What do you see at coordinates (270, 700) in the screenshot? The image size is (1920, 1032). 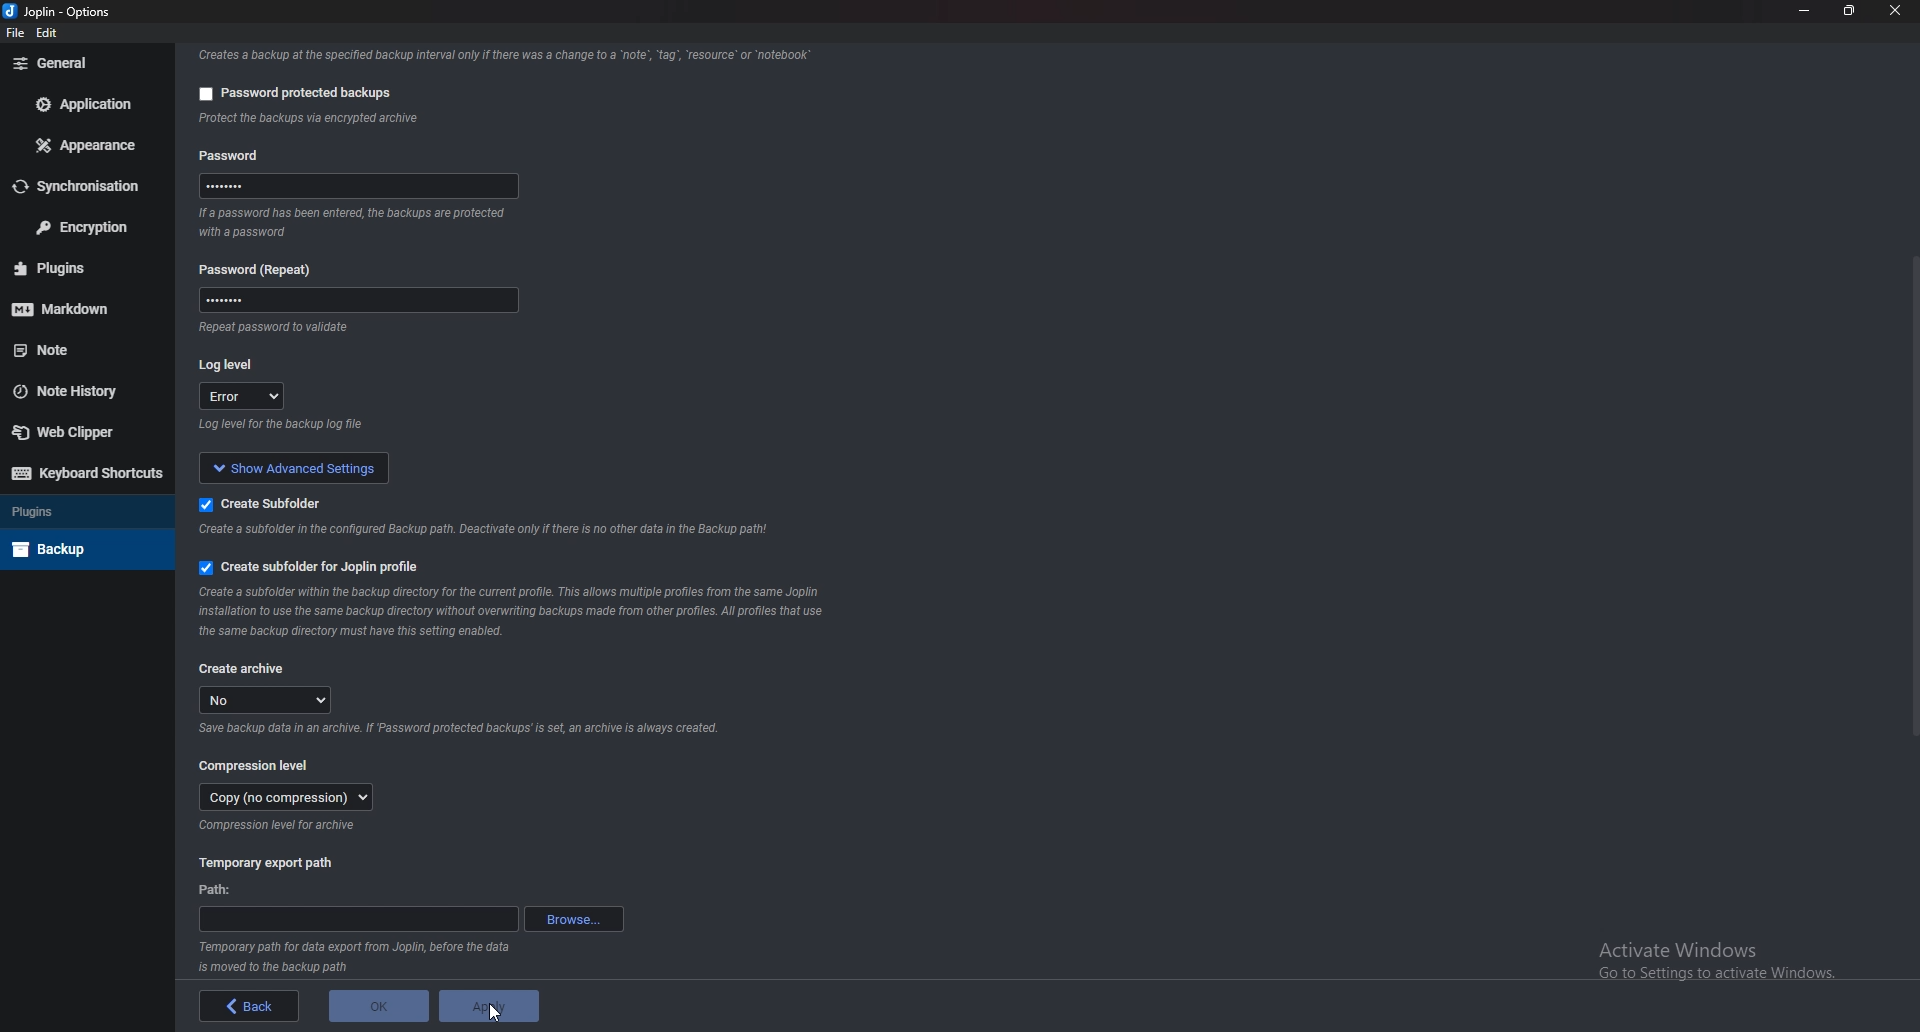 I see `no` at bounding box center [270, 700].